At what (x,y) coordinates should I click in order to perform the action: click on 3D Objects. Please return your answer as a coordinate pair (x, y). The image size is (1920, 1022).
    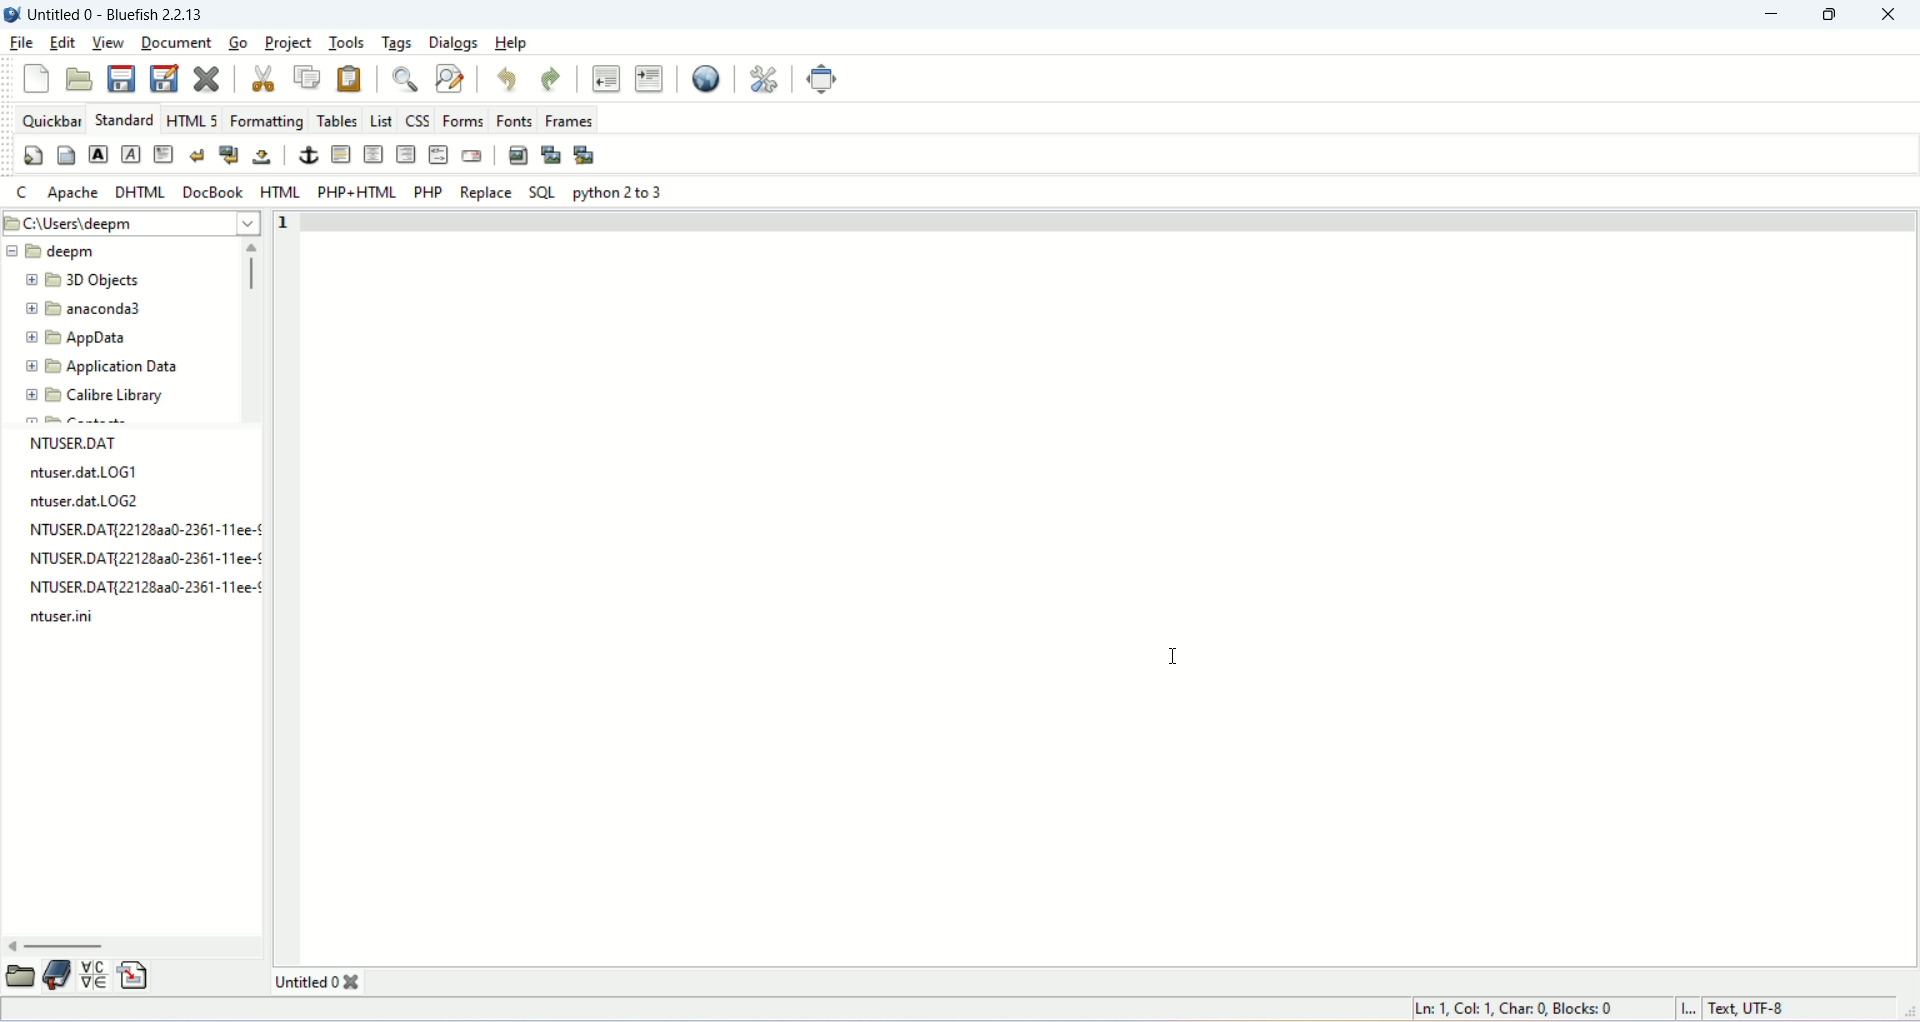
    Looking at the image, I should click on (106, 280).